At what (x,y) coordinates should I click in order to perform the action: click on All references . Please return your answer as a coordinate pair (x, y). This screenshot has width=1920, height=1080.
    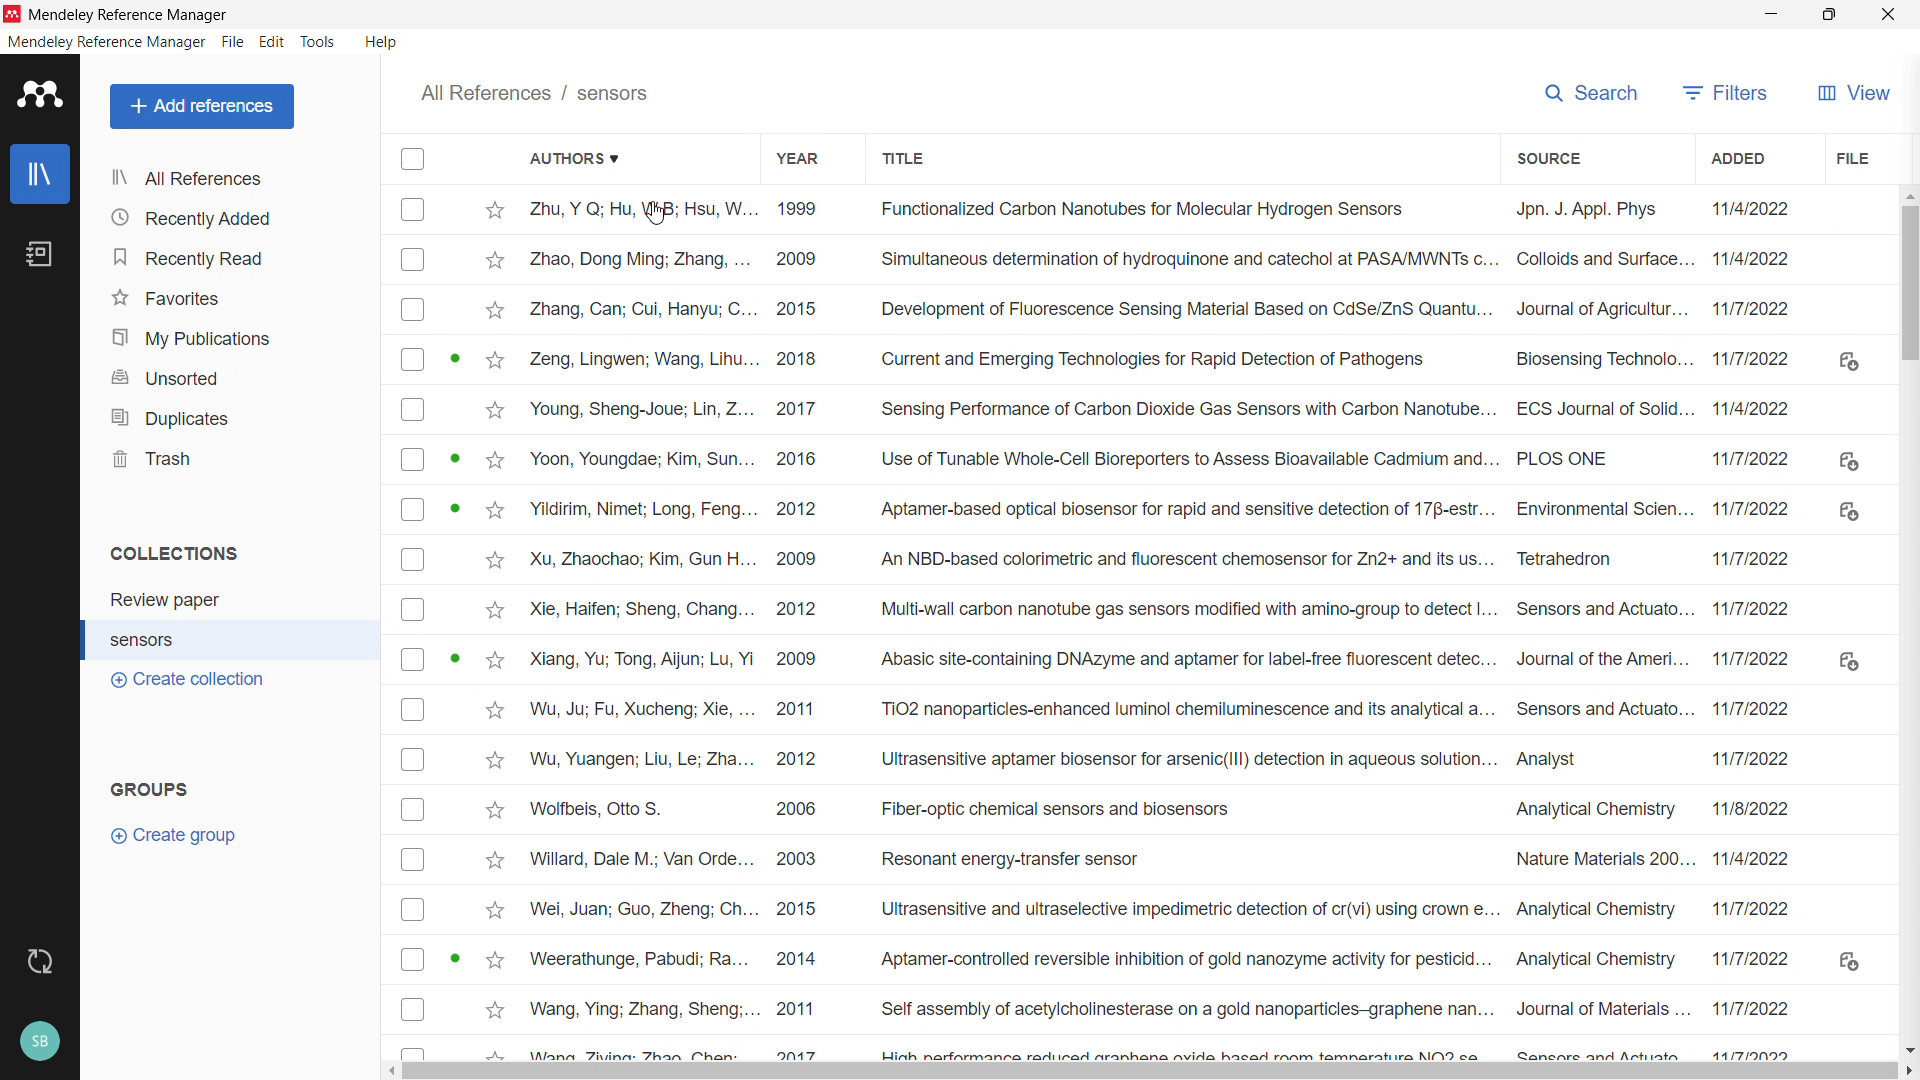
    Looking at the image, I should click on (234, 177).